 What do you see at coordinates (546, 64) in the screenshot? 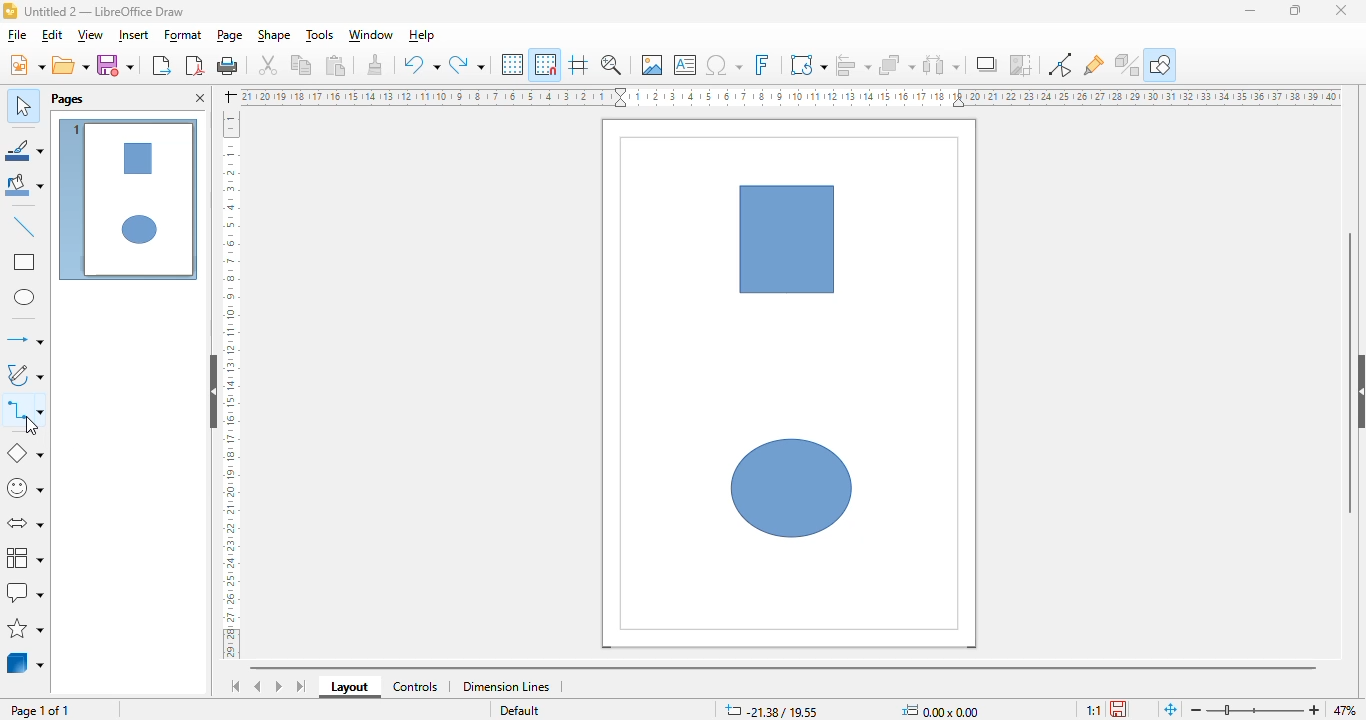
I see `snap to grid` at bounding box center [546, 64].